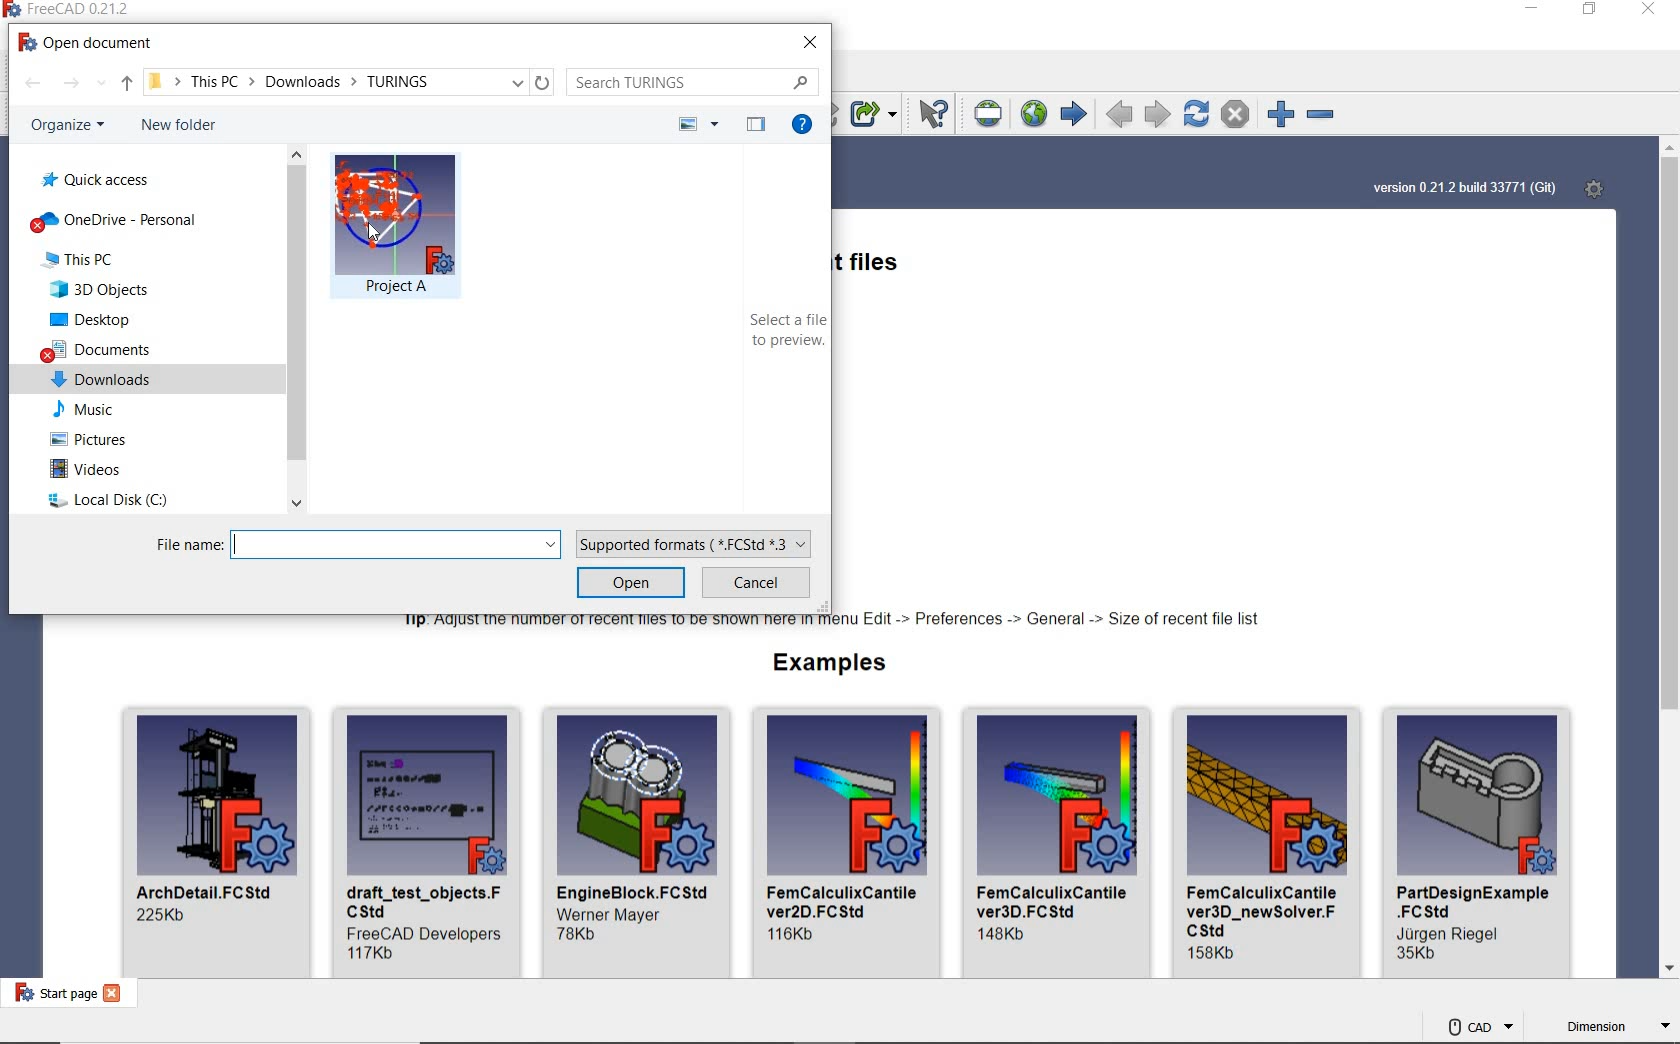  I want to click on NEXT PAGE, so click(1158, 113).